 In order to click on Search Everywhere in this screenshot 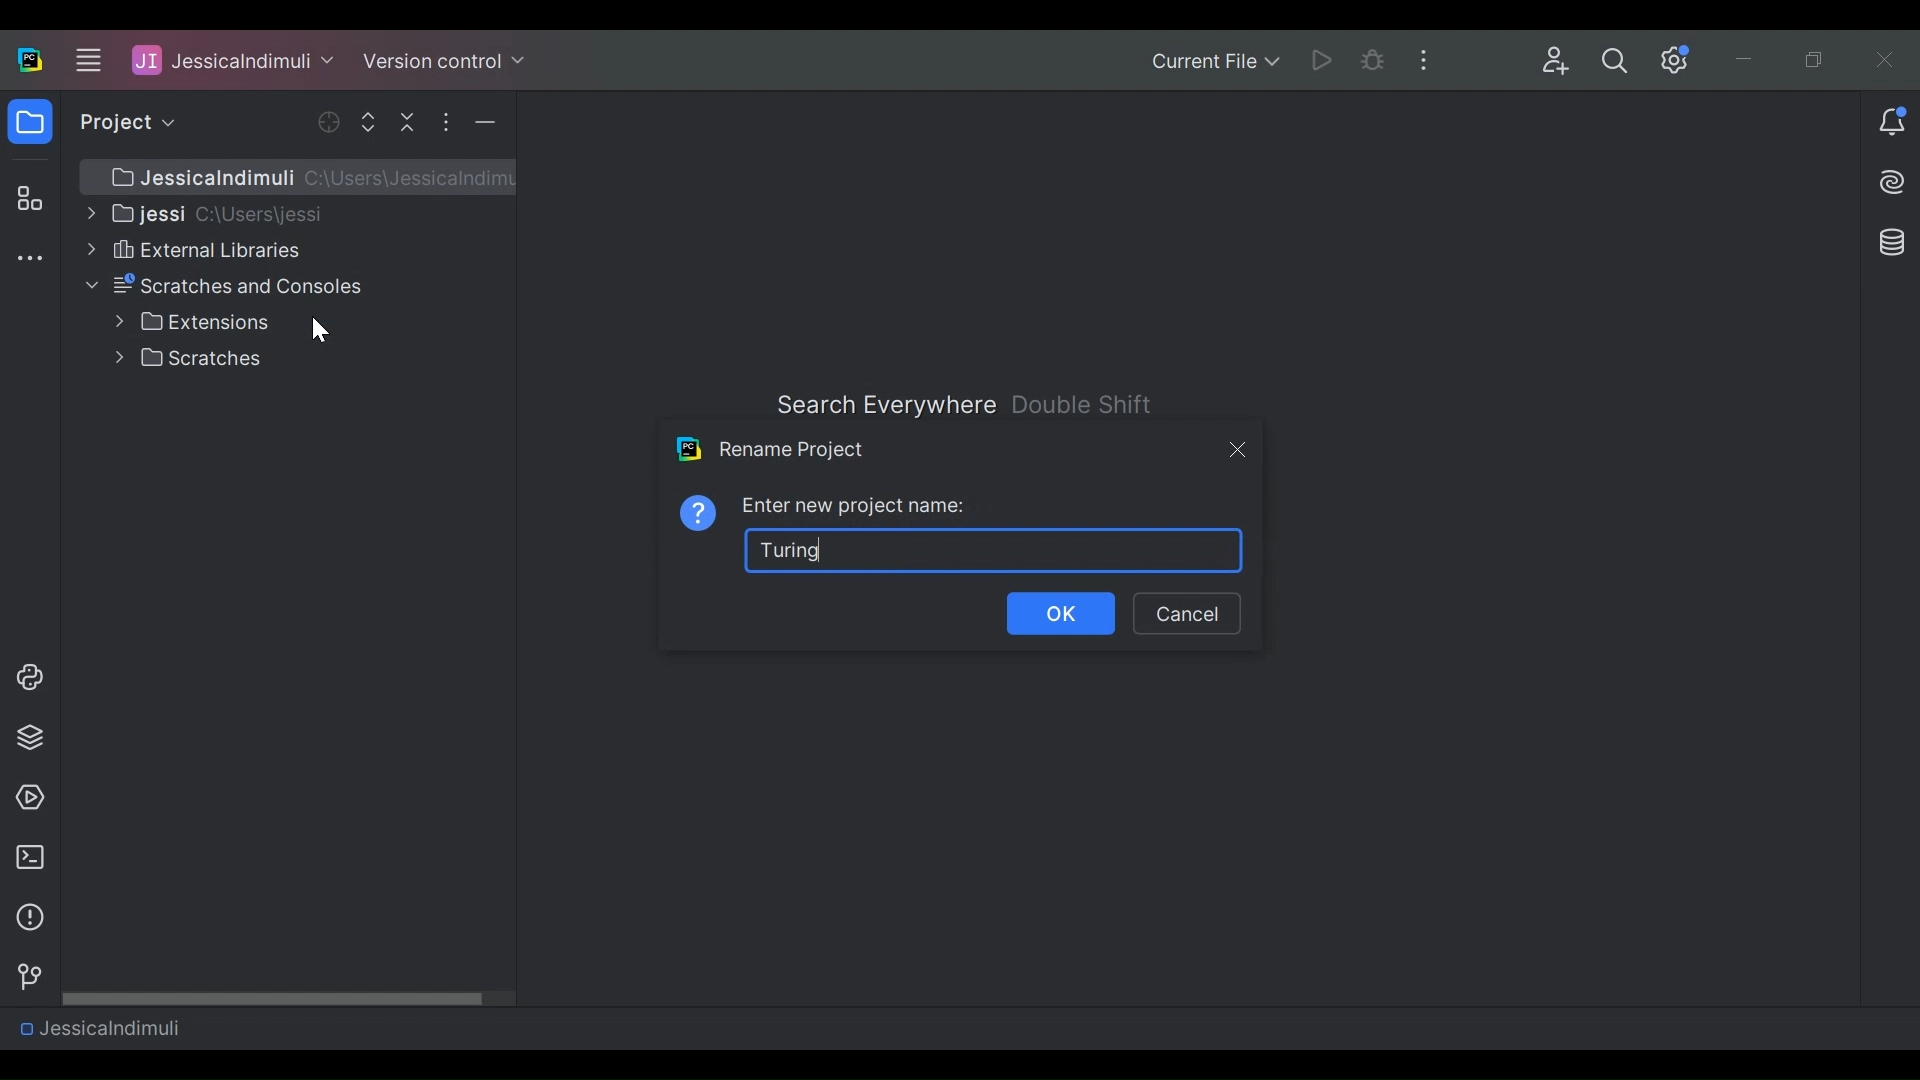, I will do `click(884, 405)`.